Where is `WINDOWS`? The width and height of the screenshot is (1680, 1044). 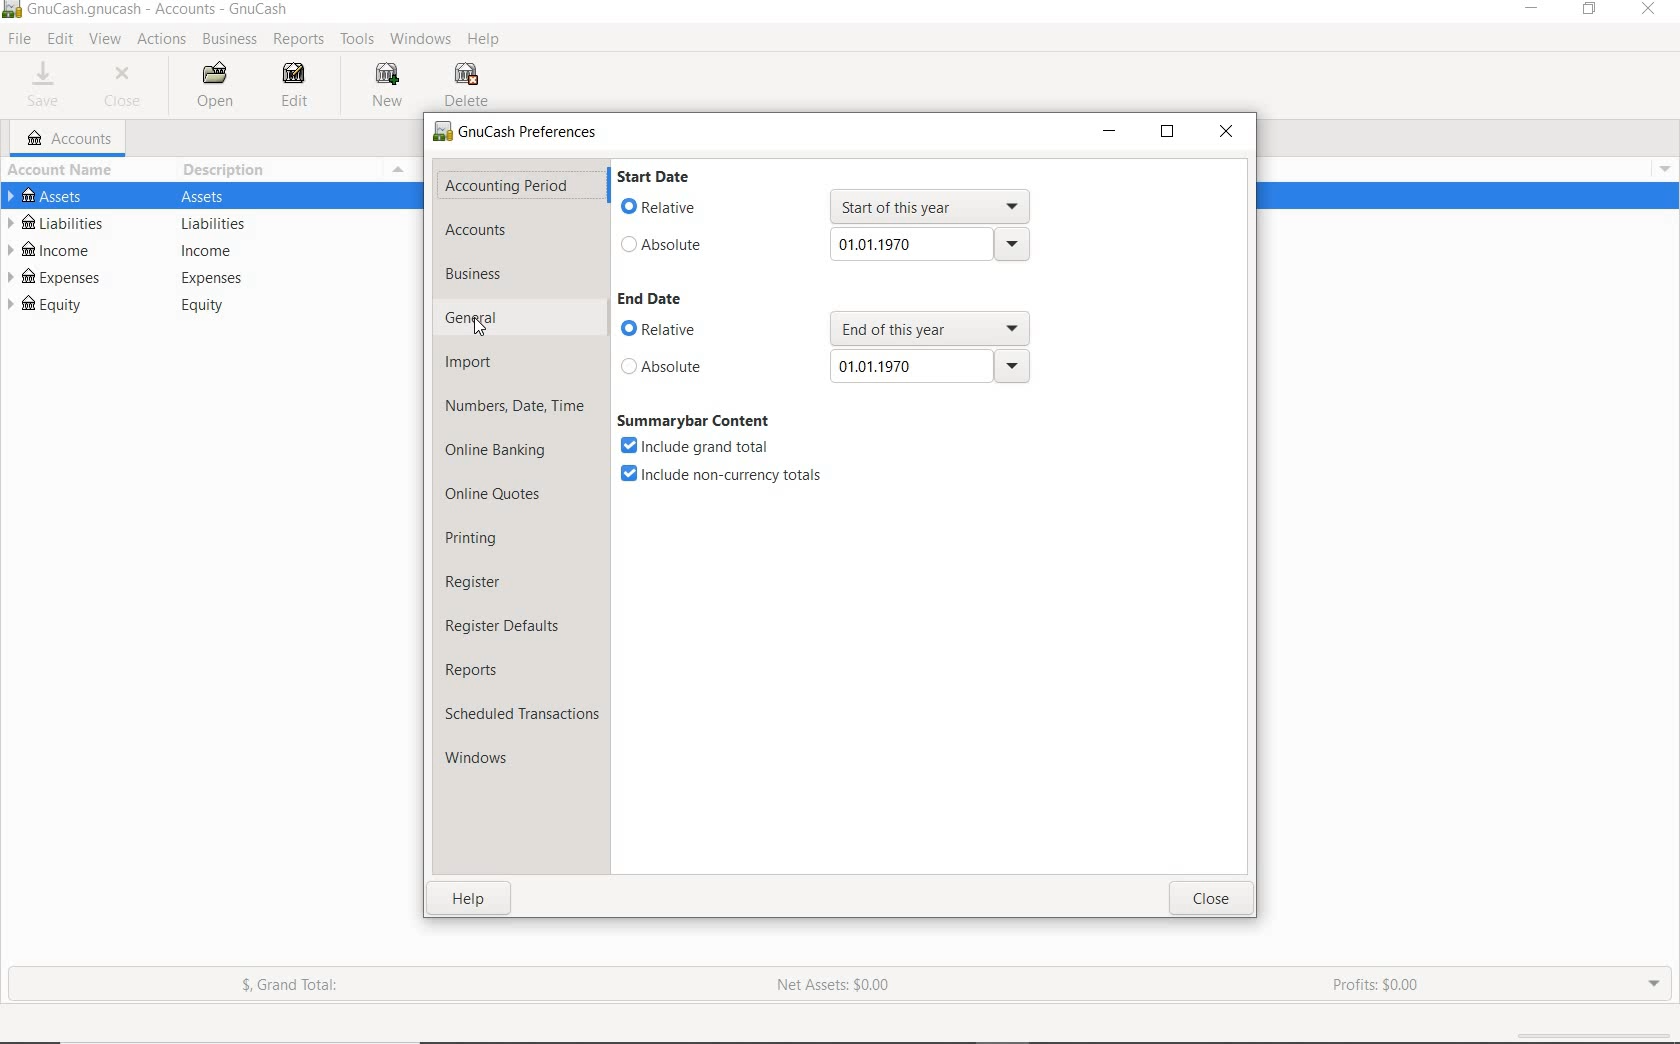
WINDOWS is located at coordinates (479, 758).